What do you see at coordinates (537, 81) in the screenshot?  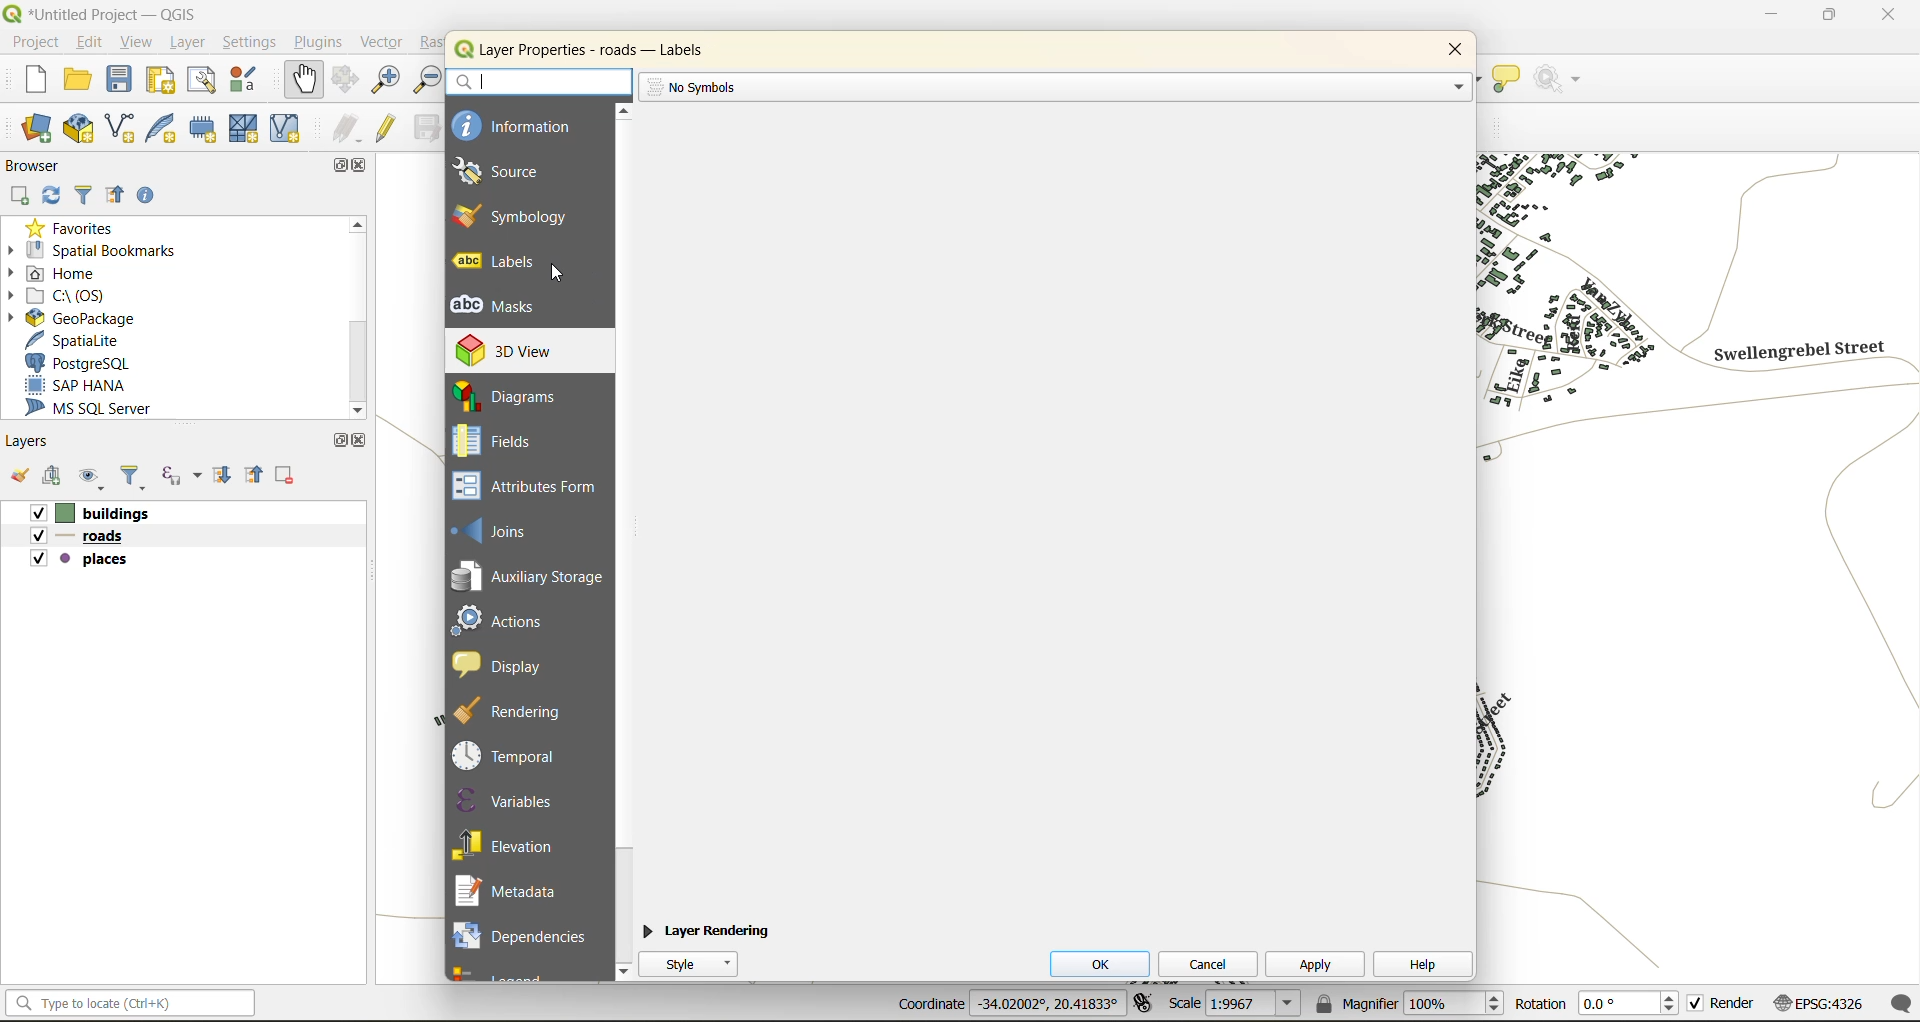 I see `search` at bounding box center [537, 81].